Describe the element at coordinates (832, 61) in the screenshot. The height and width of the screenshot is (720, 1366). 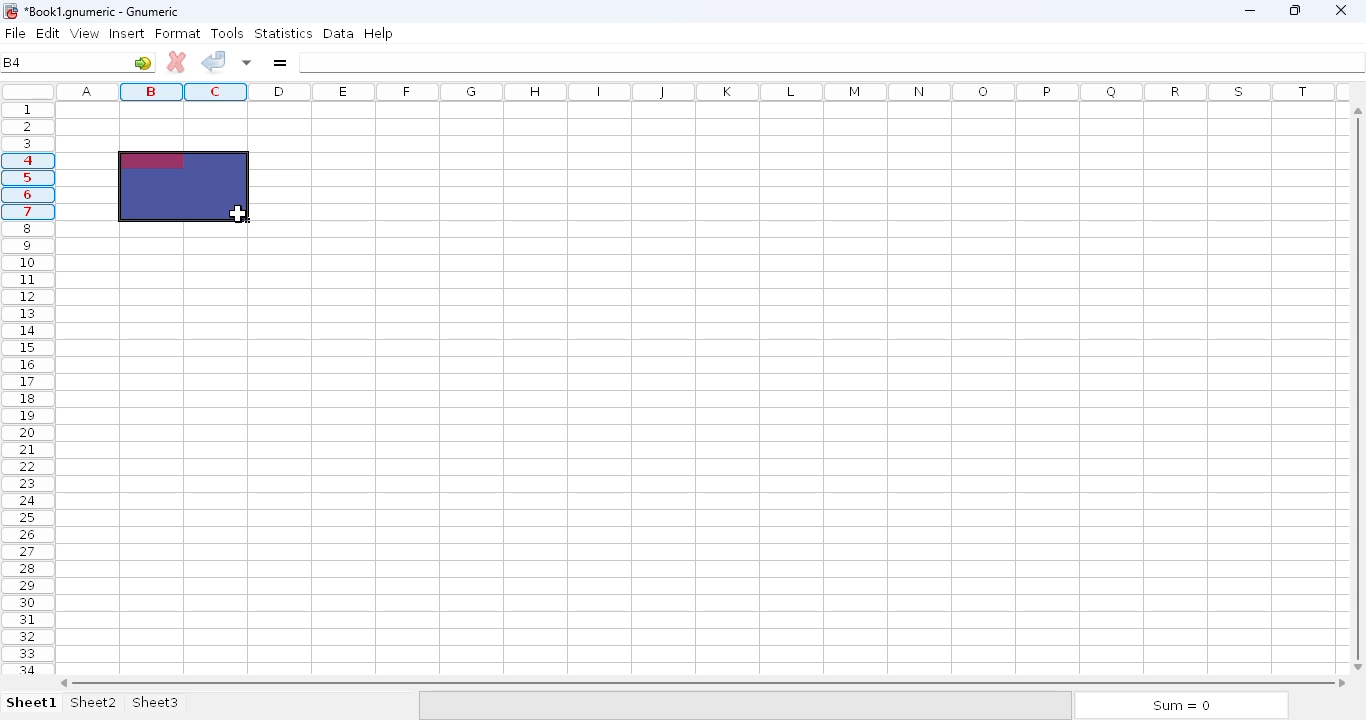
I see `formula bar` at that location.